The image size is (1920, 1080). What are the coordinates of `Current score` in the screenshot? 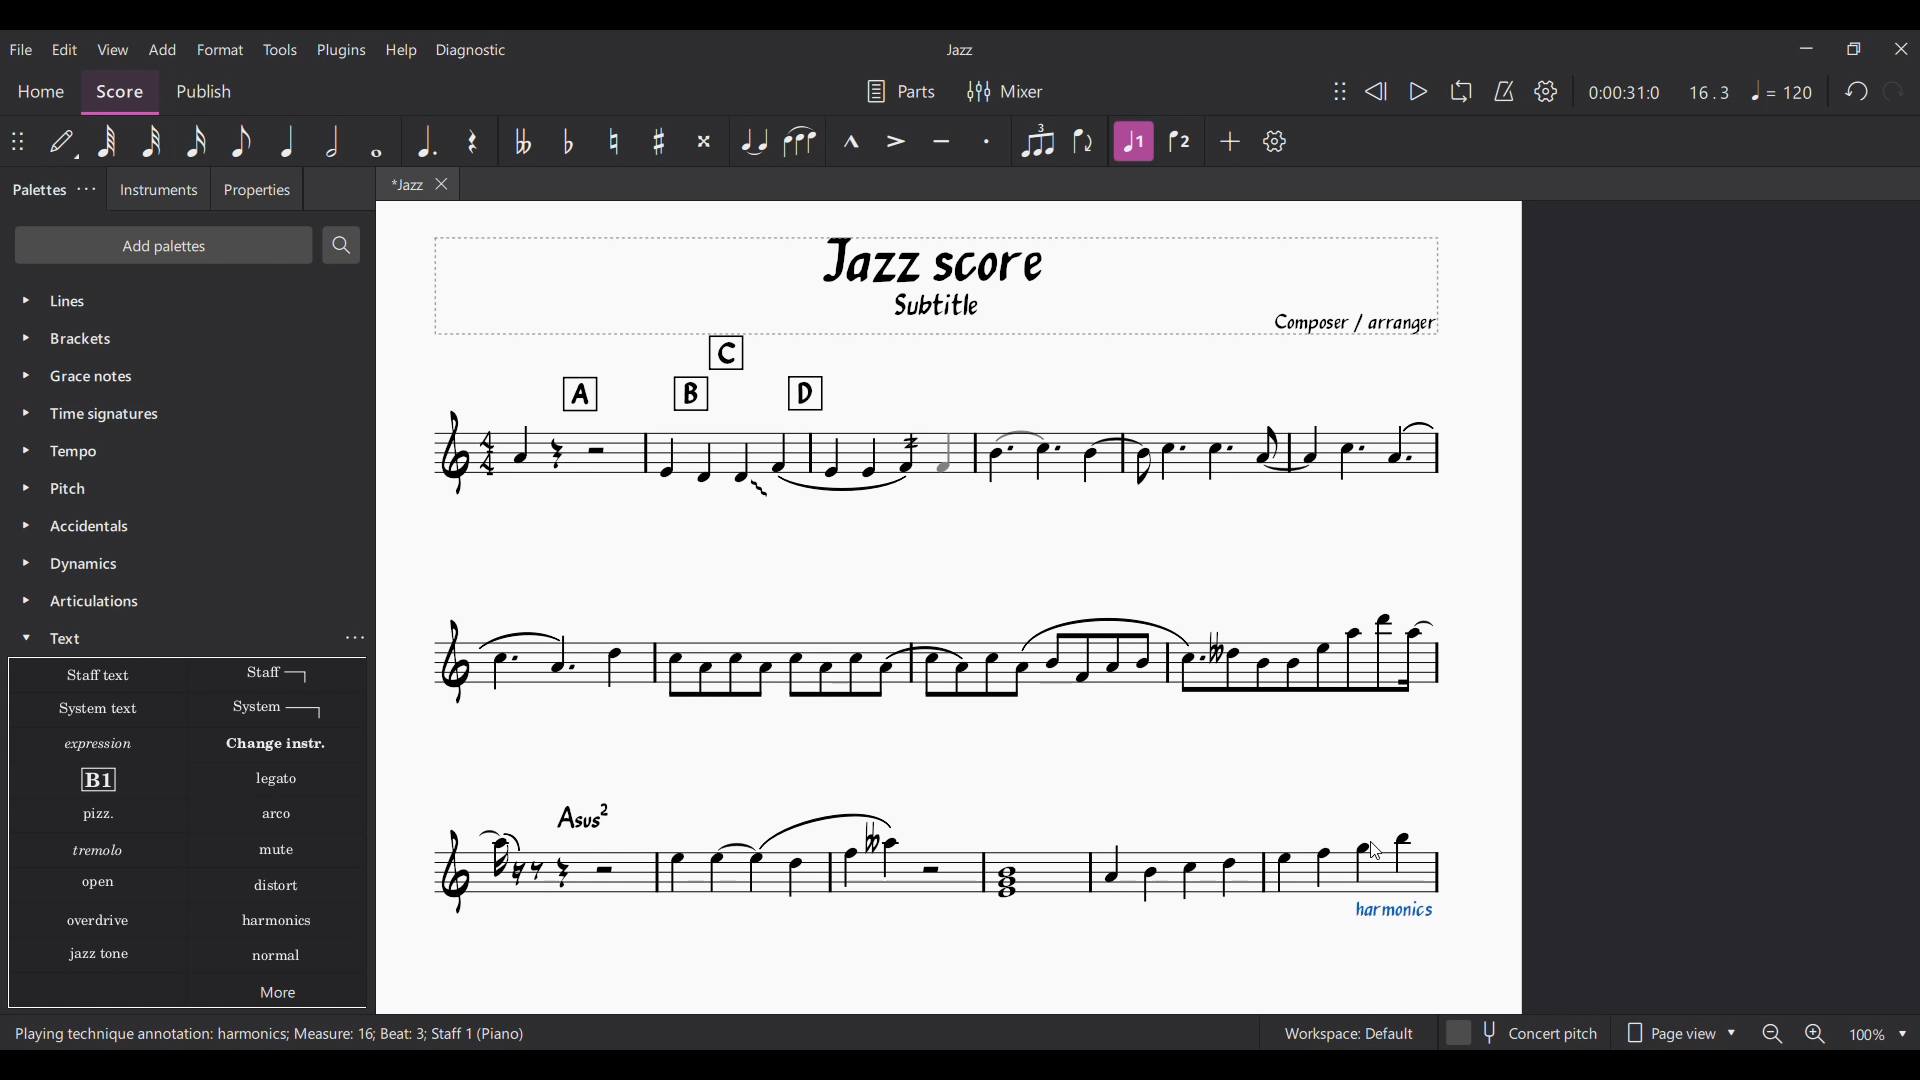 It's located at (956, 492).